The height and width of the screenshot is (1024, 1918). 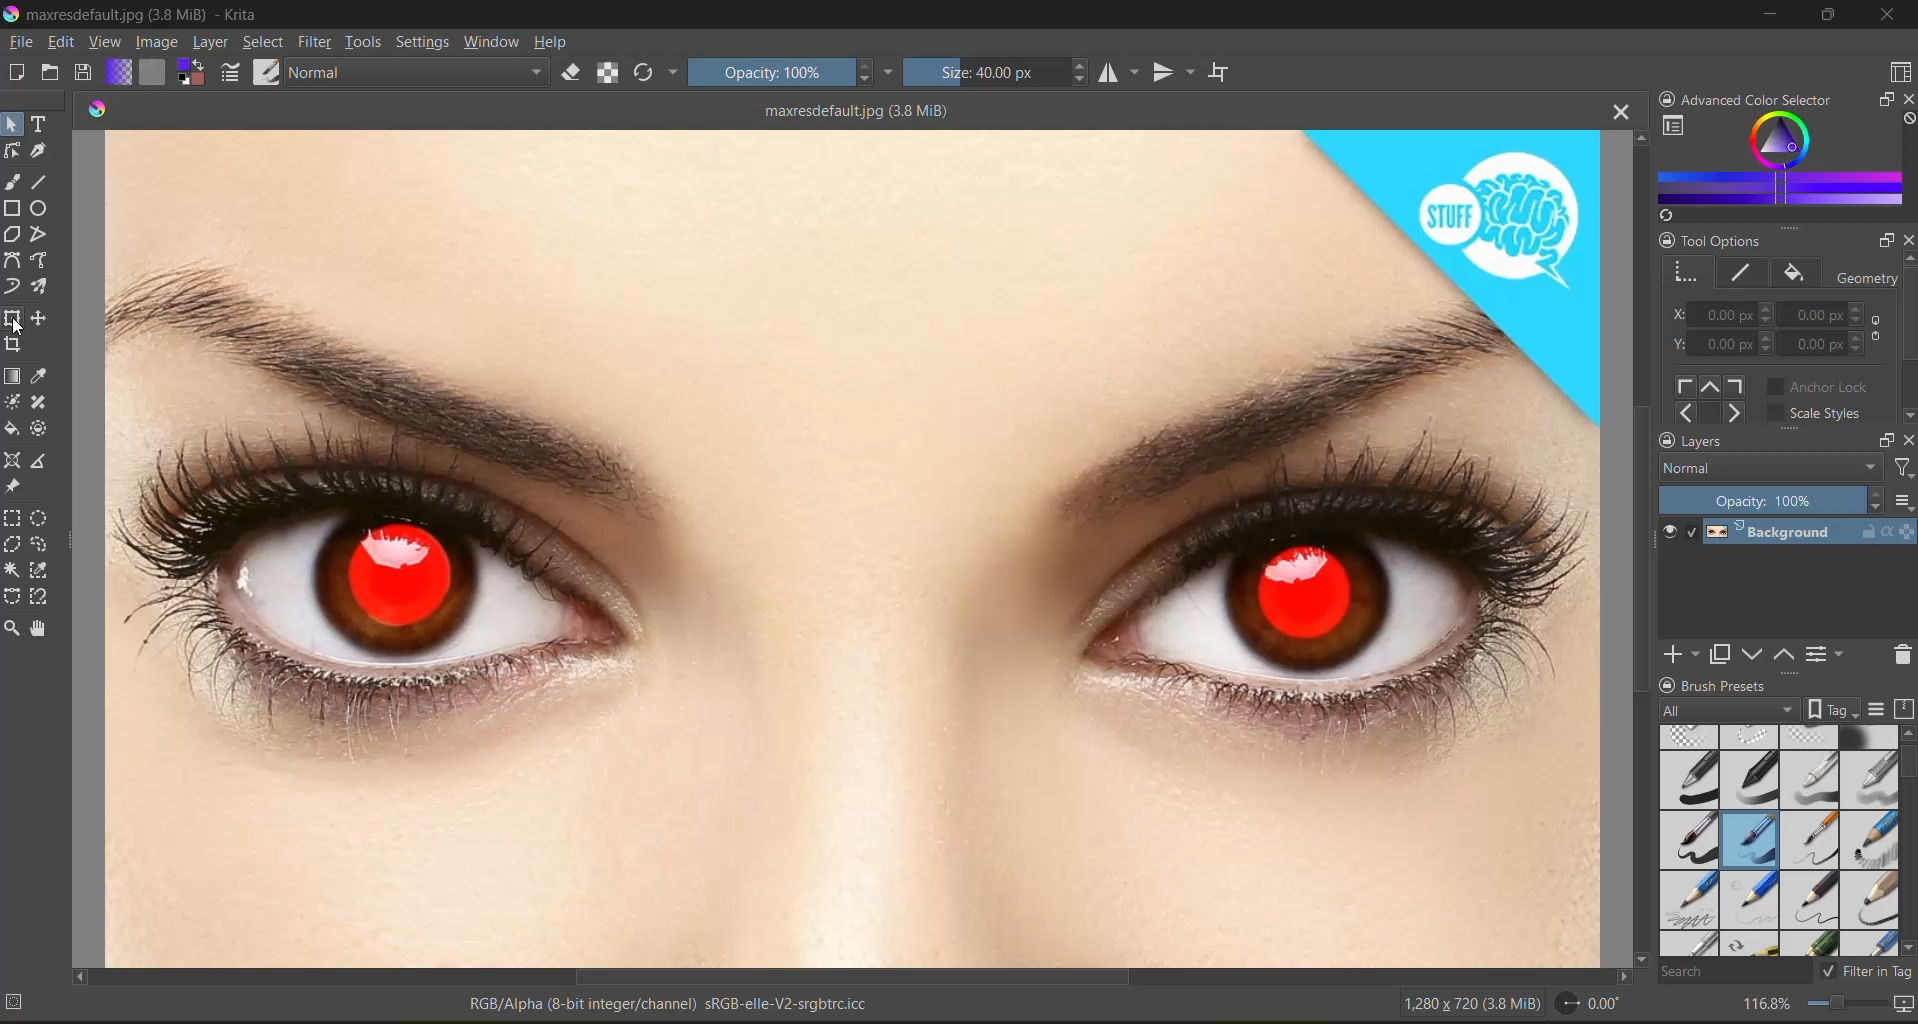 What do you see at coordinates (1889, 15) in the screenshot?
I see `close` at bounding box center [1889, 15].